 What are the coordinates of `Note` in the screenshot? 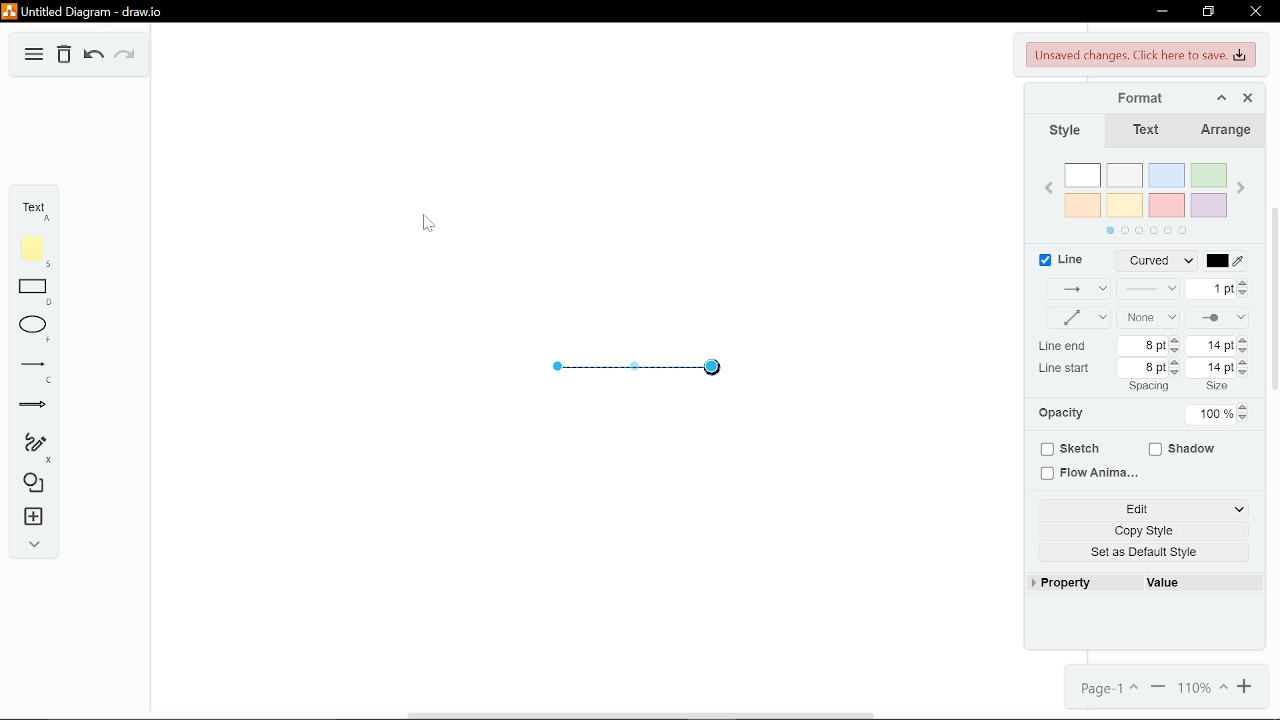 It's located at (32, 249).